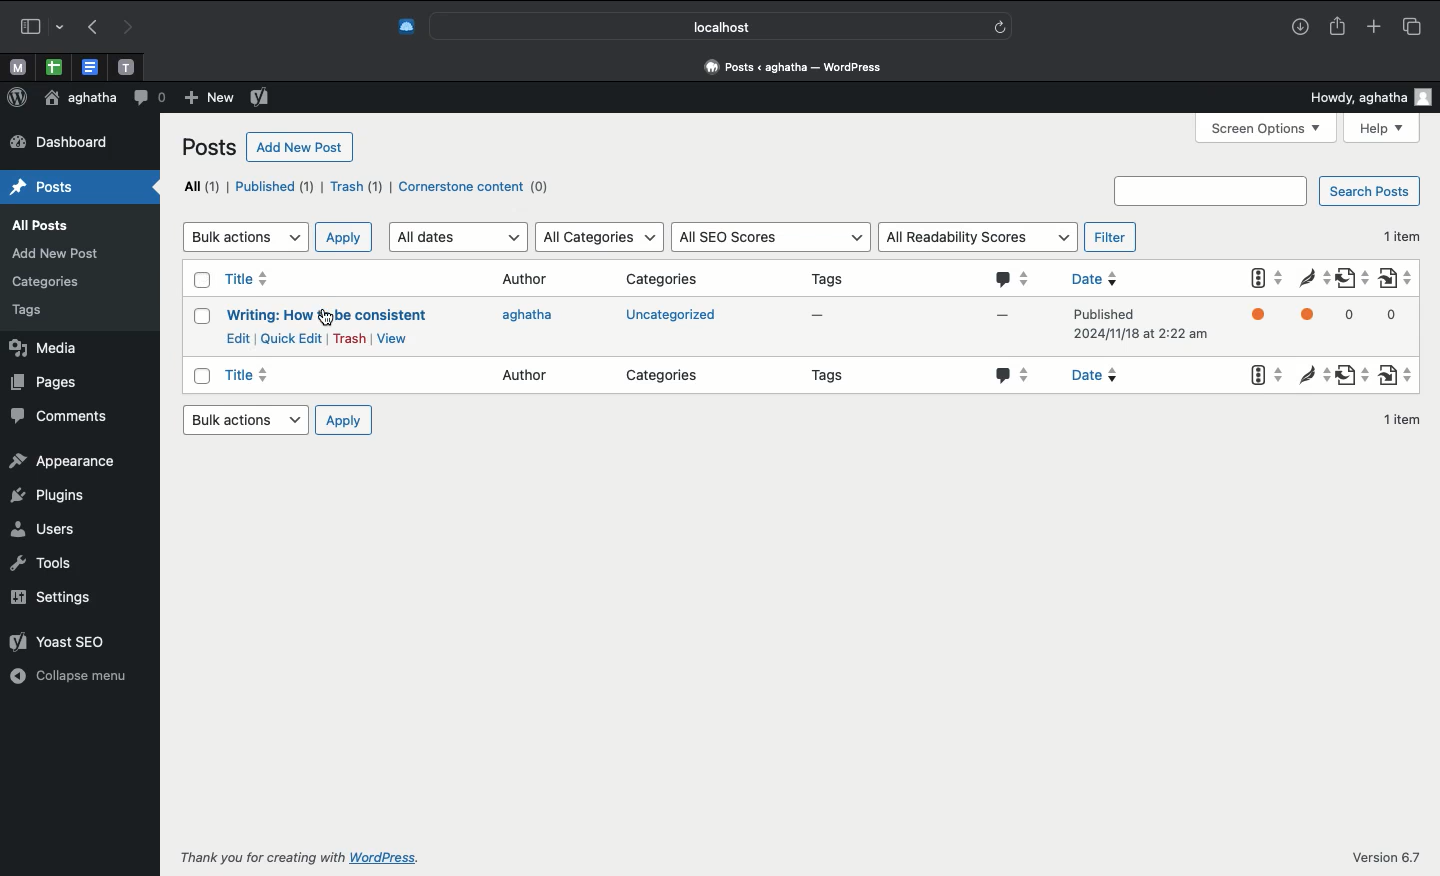 This screenshot has width=1440, height=876. Describe the element at coordinates (475, 187) in the screenshot. I see `Cornerstone content` at that location.